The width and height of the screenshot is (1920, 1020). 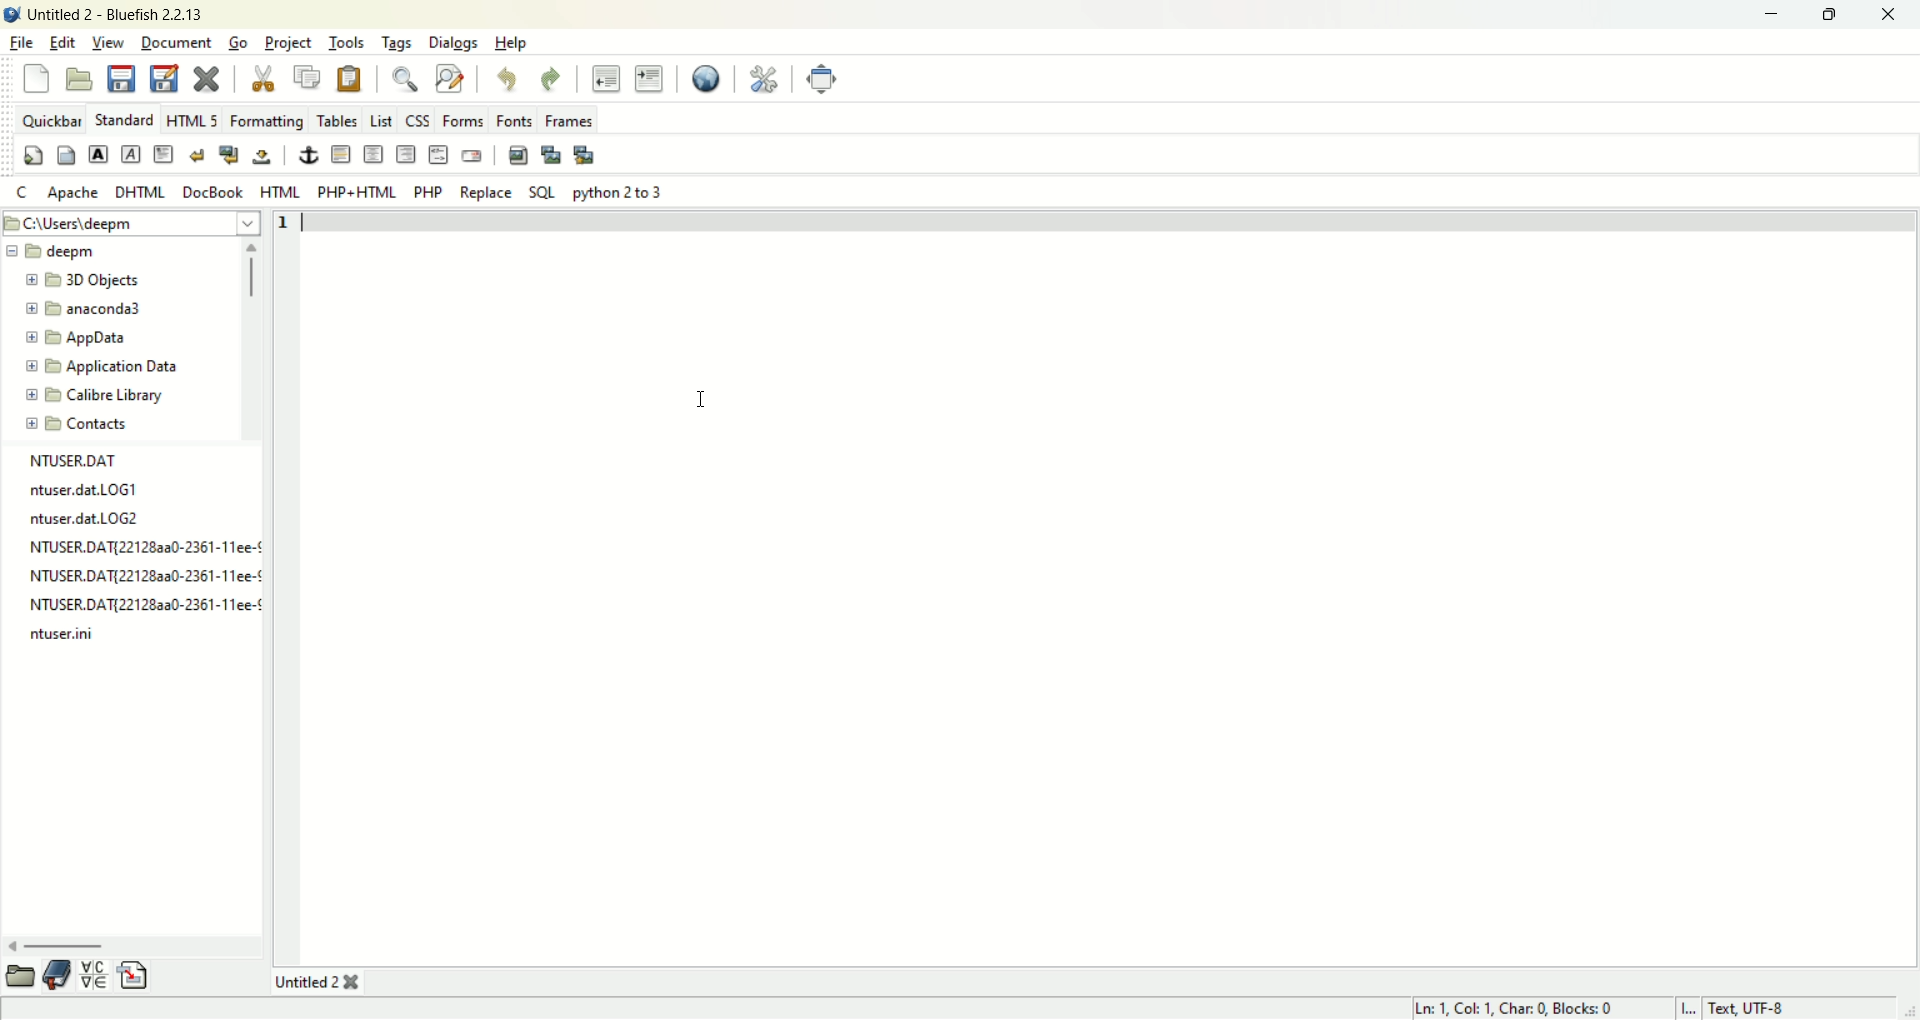 What do you see at coordinates (20, 44) in the screenshot?
I see `file` at bounding box center [20, 44].